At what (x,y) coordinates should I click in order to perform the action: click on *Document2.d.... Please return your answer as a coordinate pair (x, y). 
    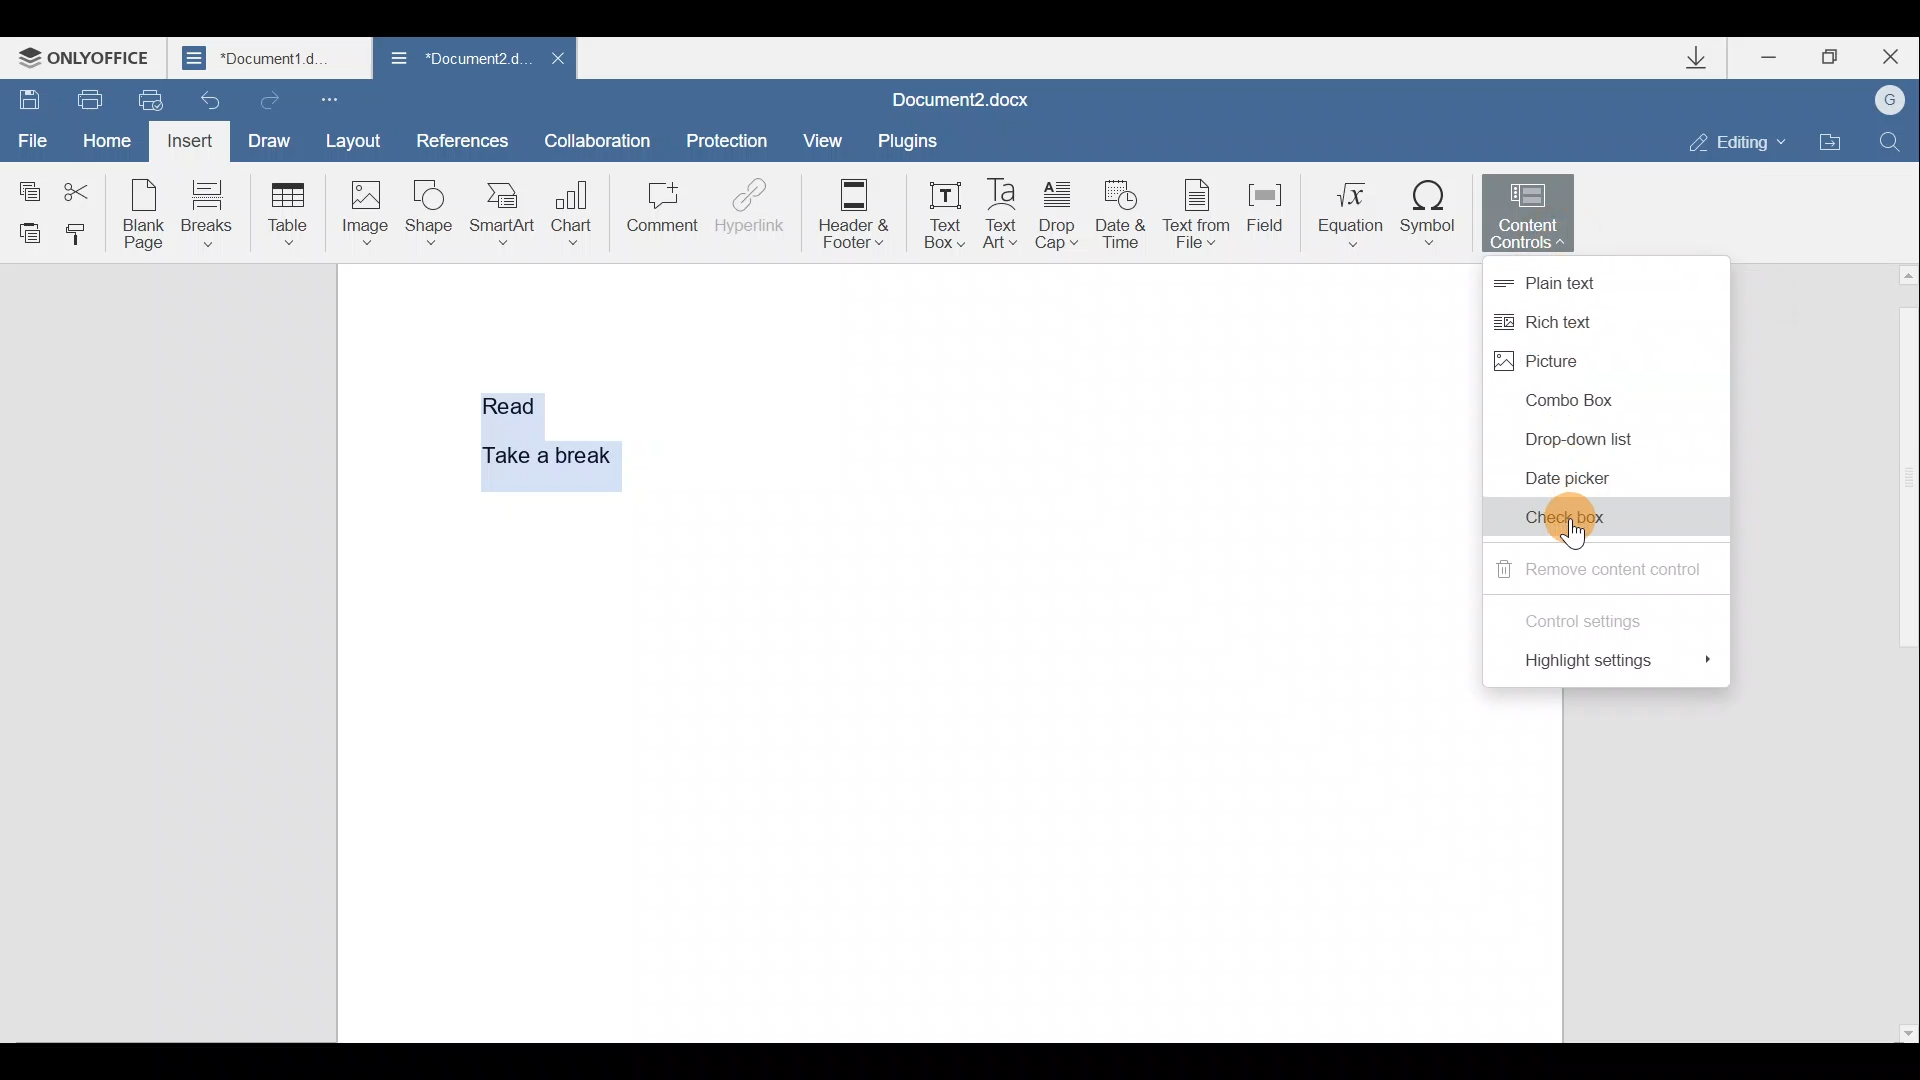
    Looking at the image, I should click on (455, 59).